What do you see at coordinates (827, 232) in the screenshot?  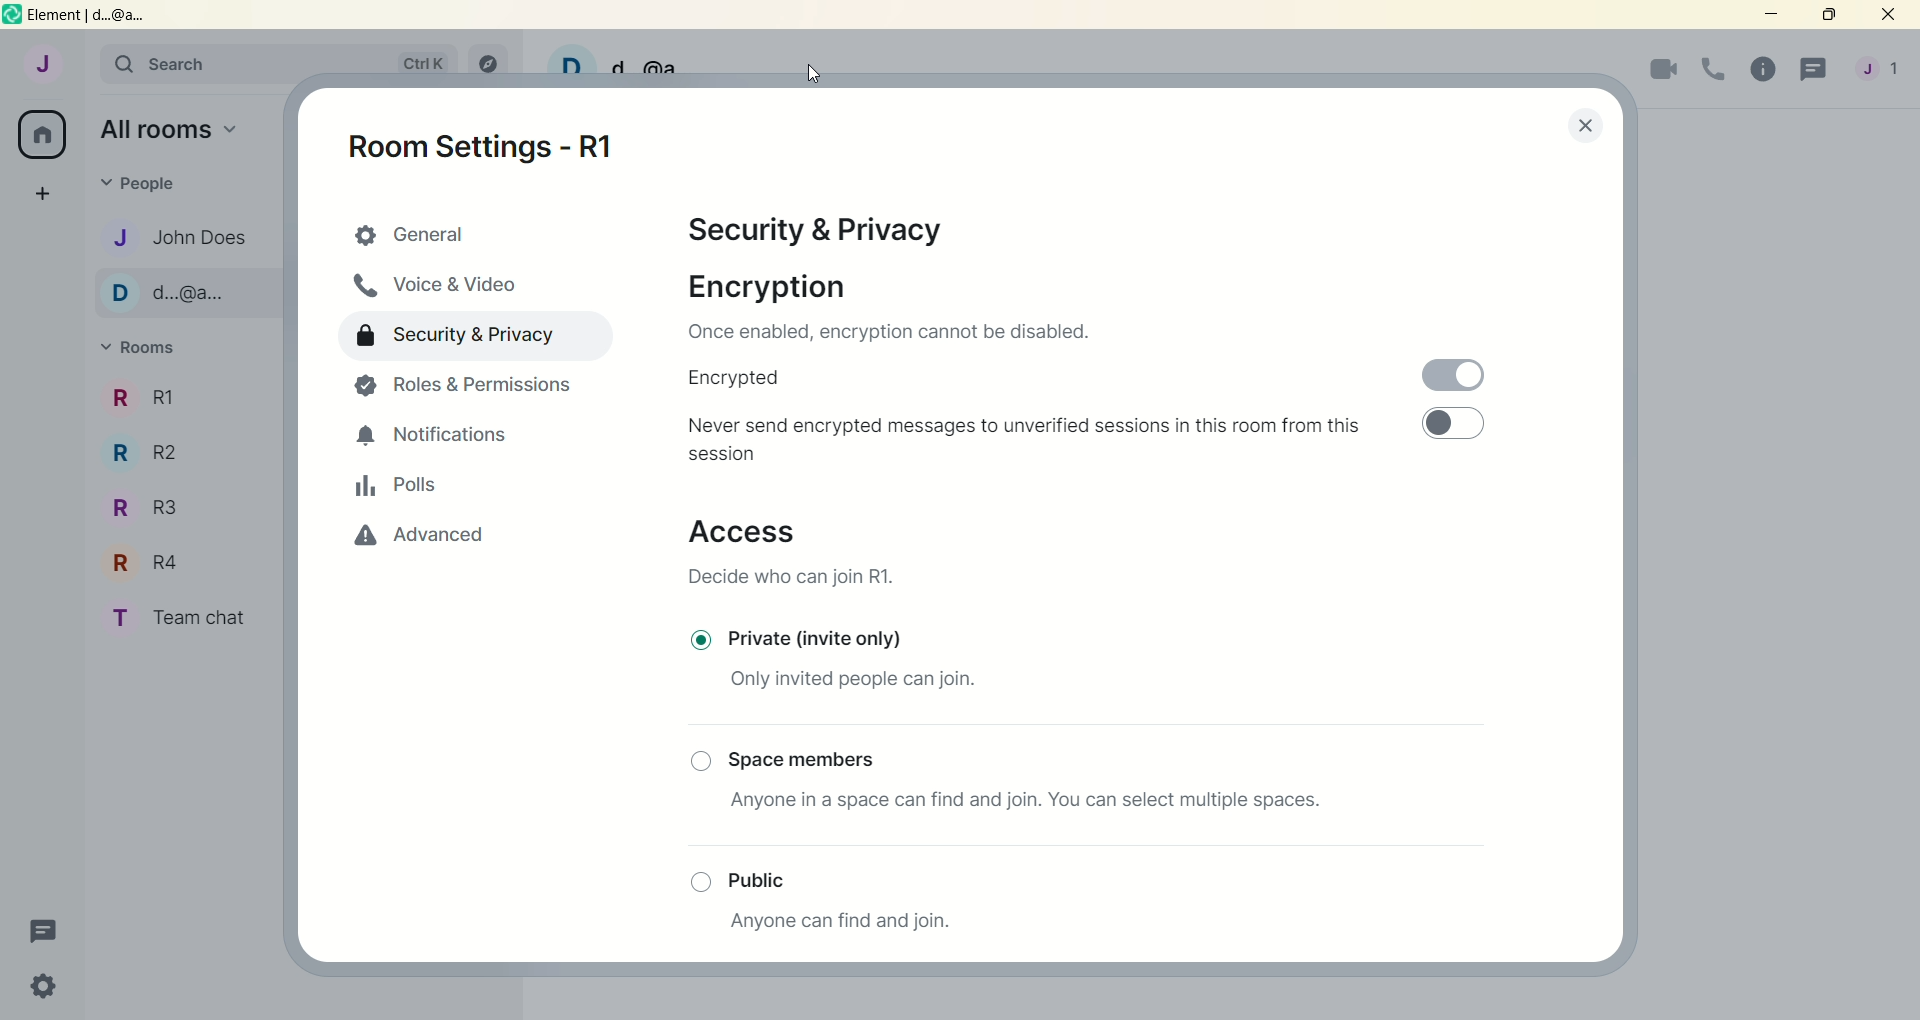 I see `security and privacy` at bounding box center [827, 232].